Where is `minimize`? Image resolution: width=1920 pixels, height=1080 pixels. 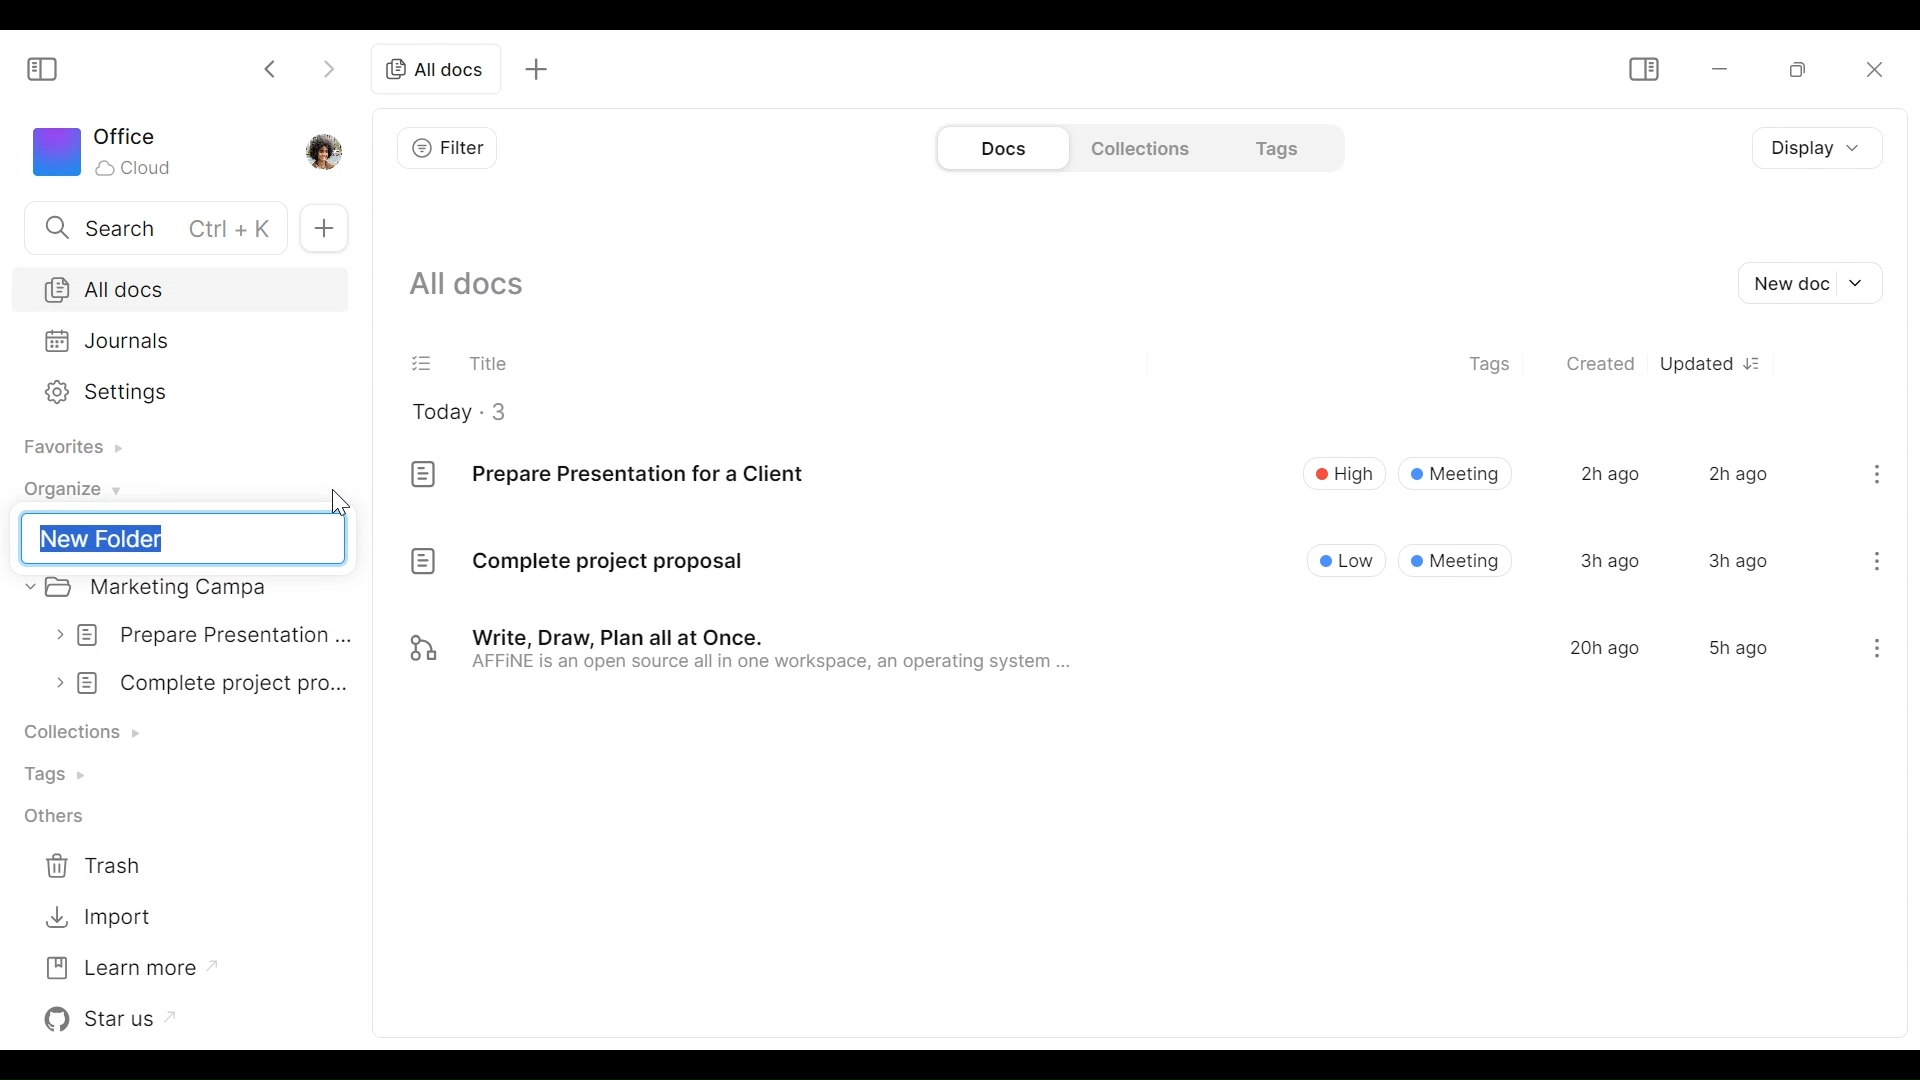 minimize is located at coordinates (1717, 69).